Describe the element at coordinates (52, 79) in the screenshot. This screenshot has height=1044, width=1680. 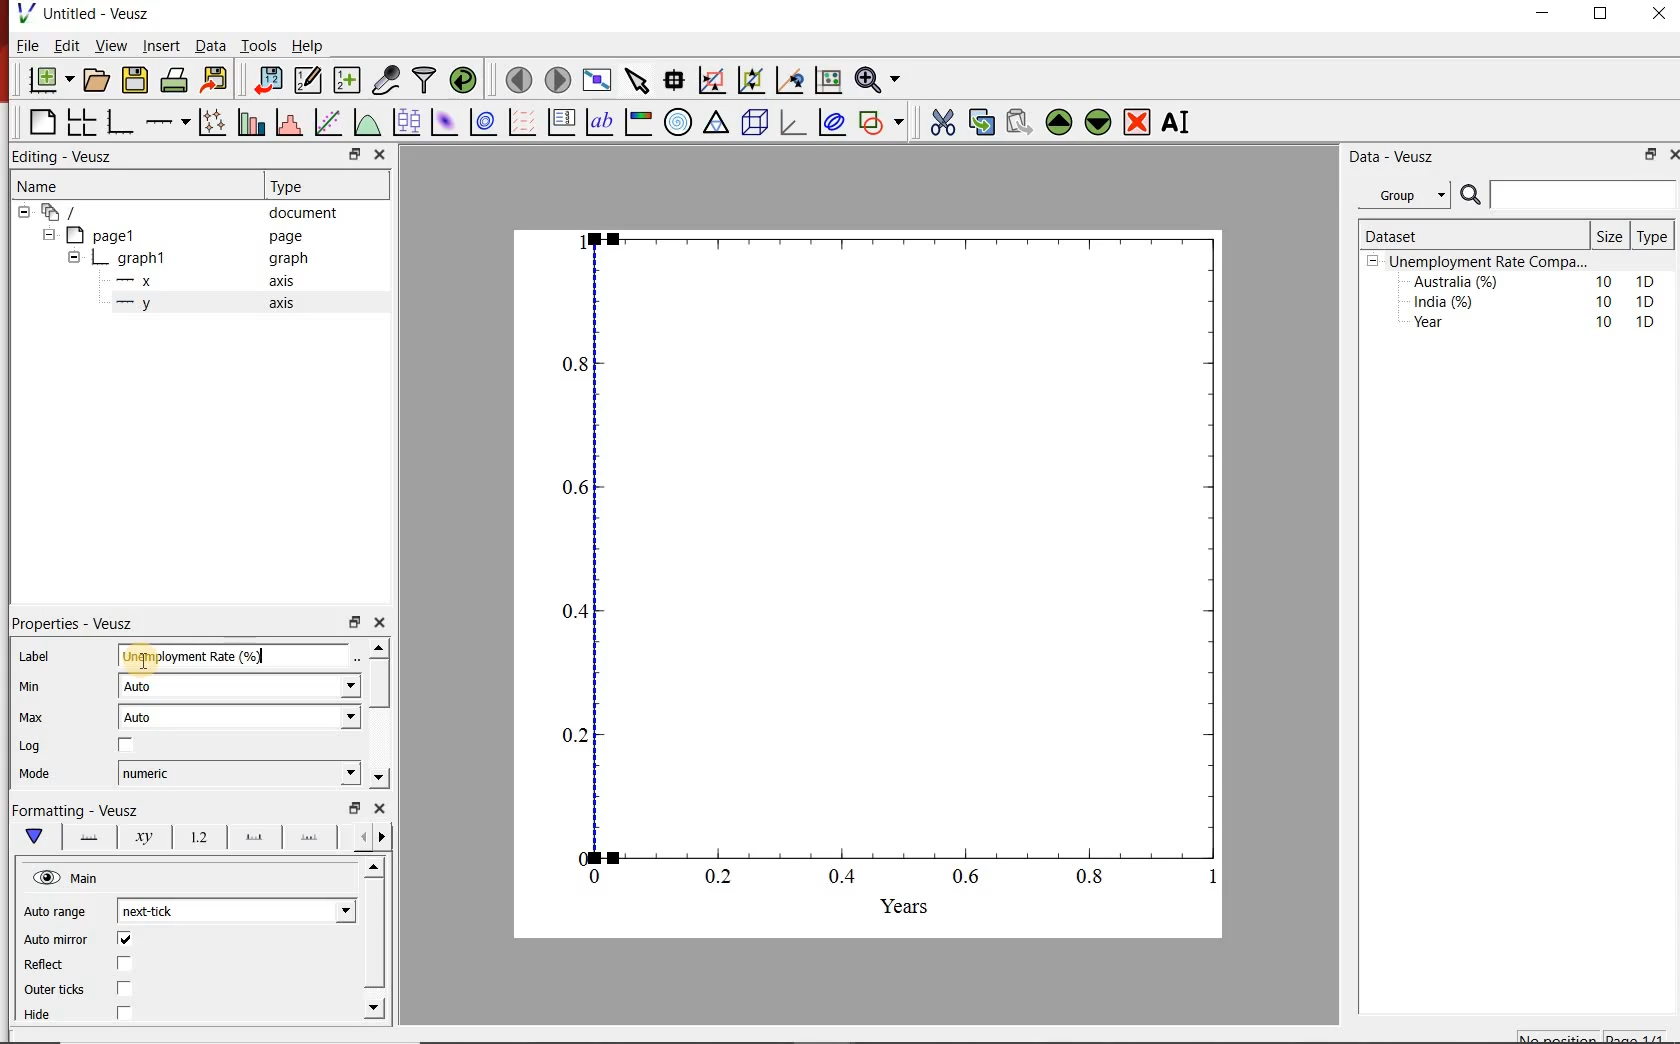
I see `new document` at that location.